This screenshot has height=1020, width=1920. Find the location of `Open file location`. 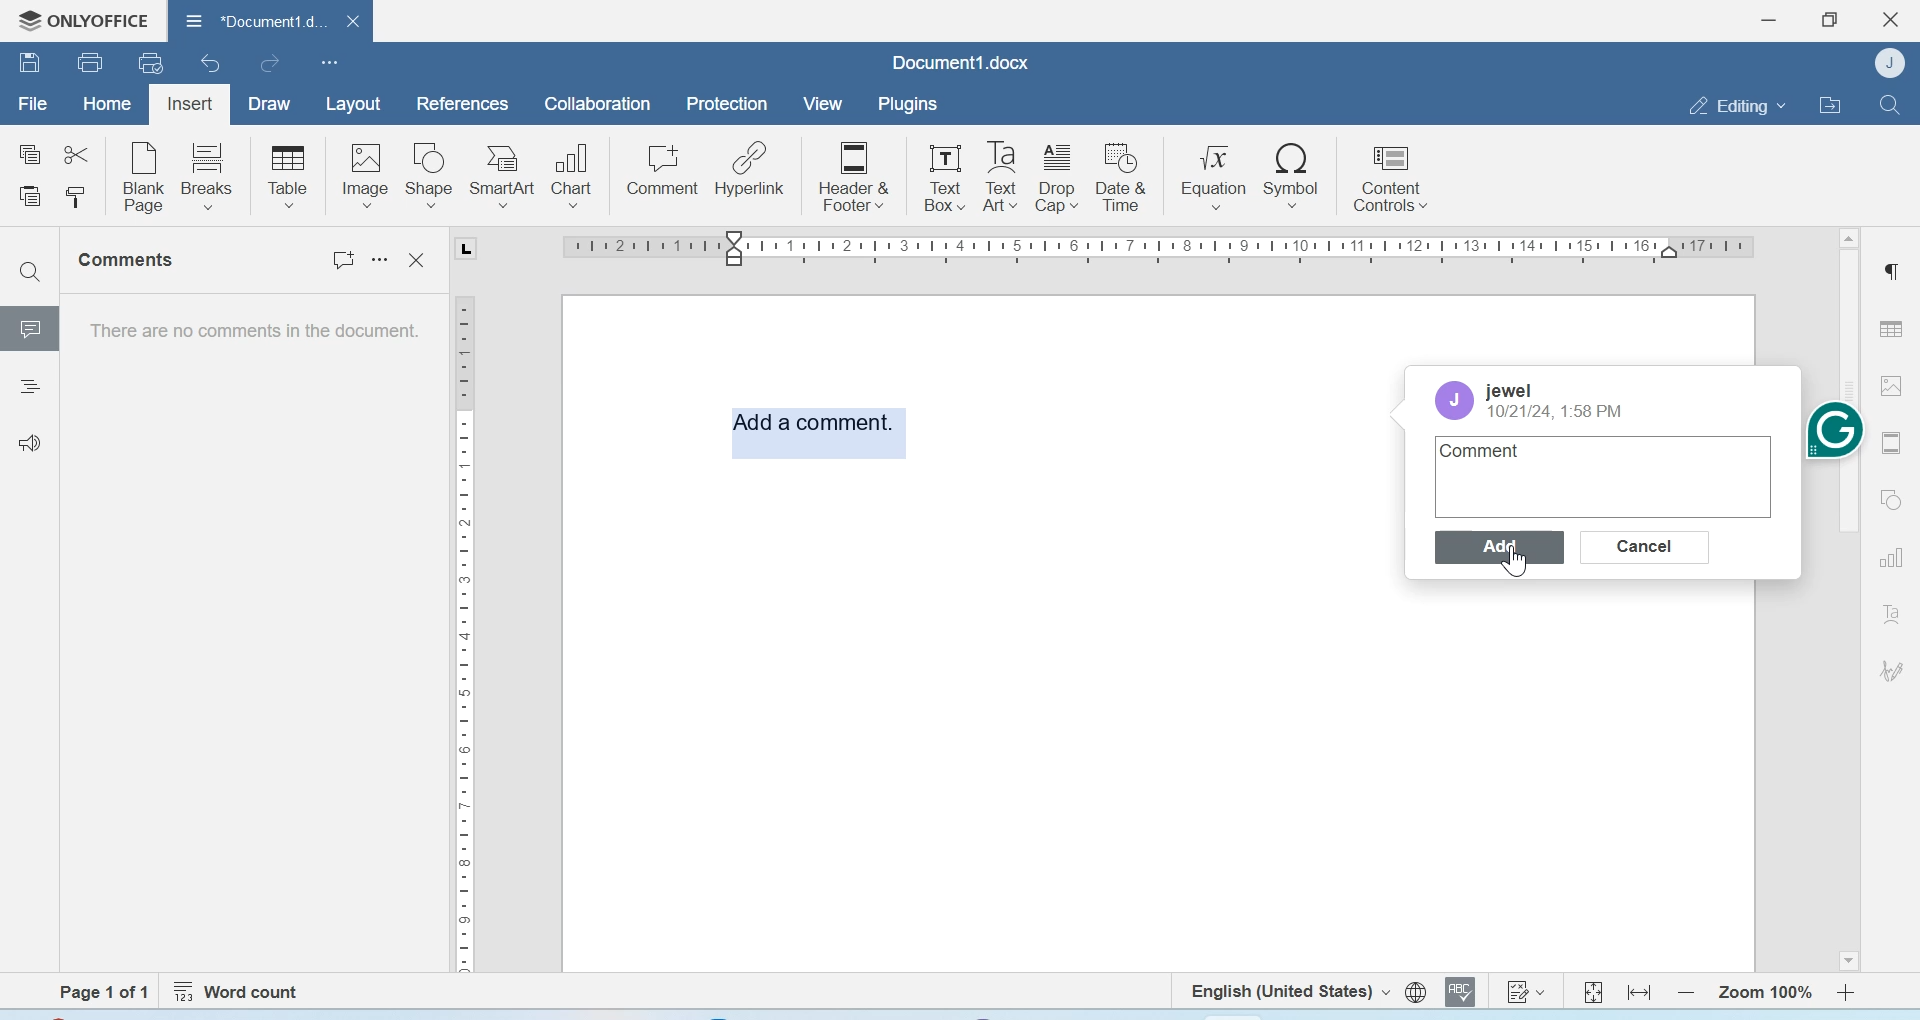

Open file location is located at coordinates (1830, 104).